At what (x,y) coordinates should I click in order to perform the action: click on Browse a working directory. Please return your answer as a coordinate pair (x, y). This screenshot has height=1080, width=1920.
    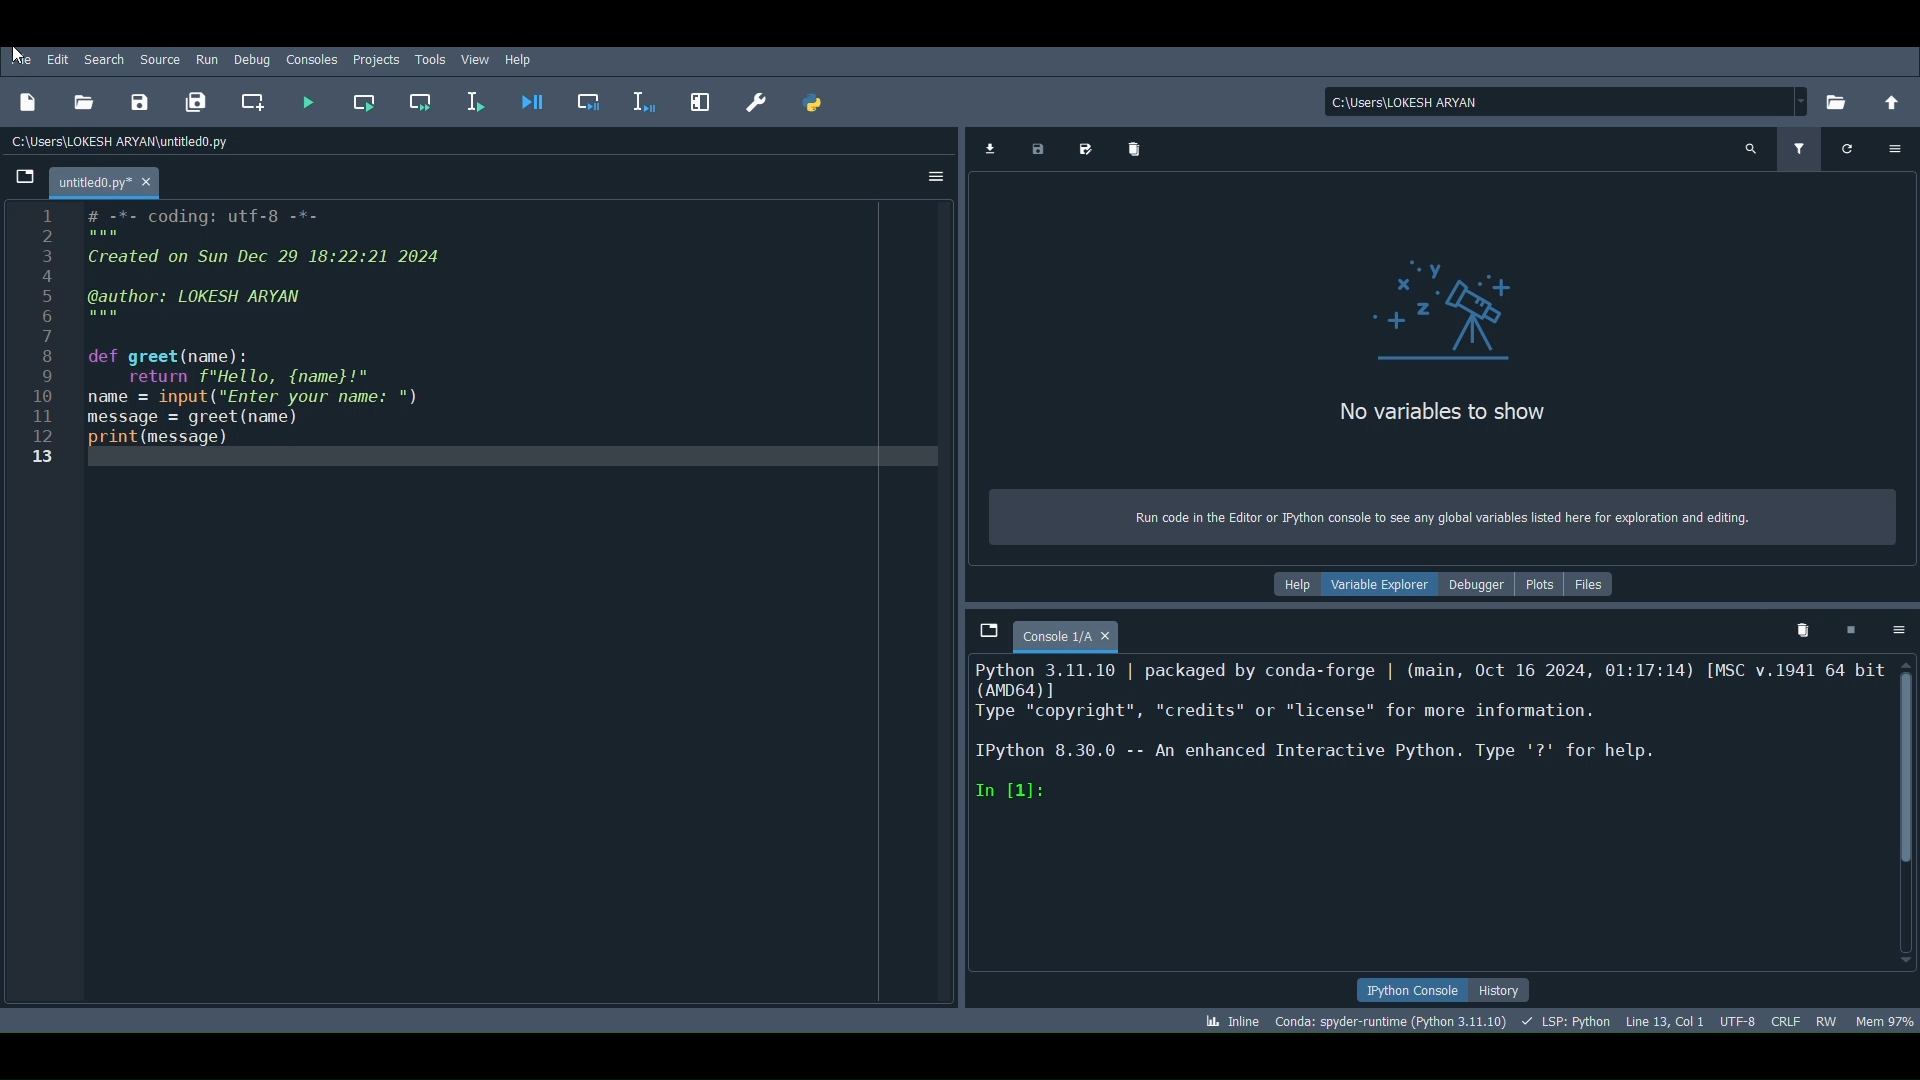
    Looking at the image, I should click on (1837, 99).